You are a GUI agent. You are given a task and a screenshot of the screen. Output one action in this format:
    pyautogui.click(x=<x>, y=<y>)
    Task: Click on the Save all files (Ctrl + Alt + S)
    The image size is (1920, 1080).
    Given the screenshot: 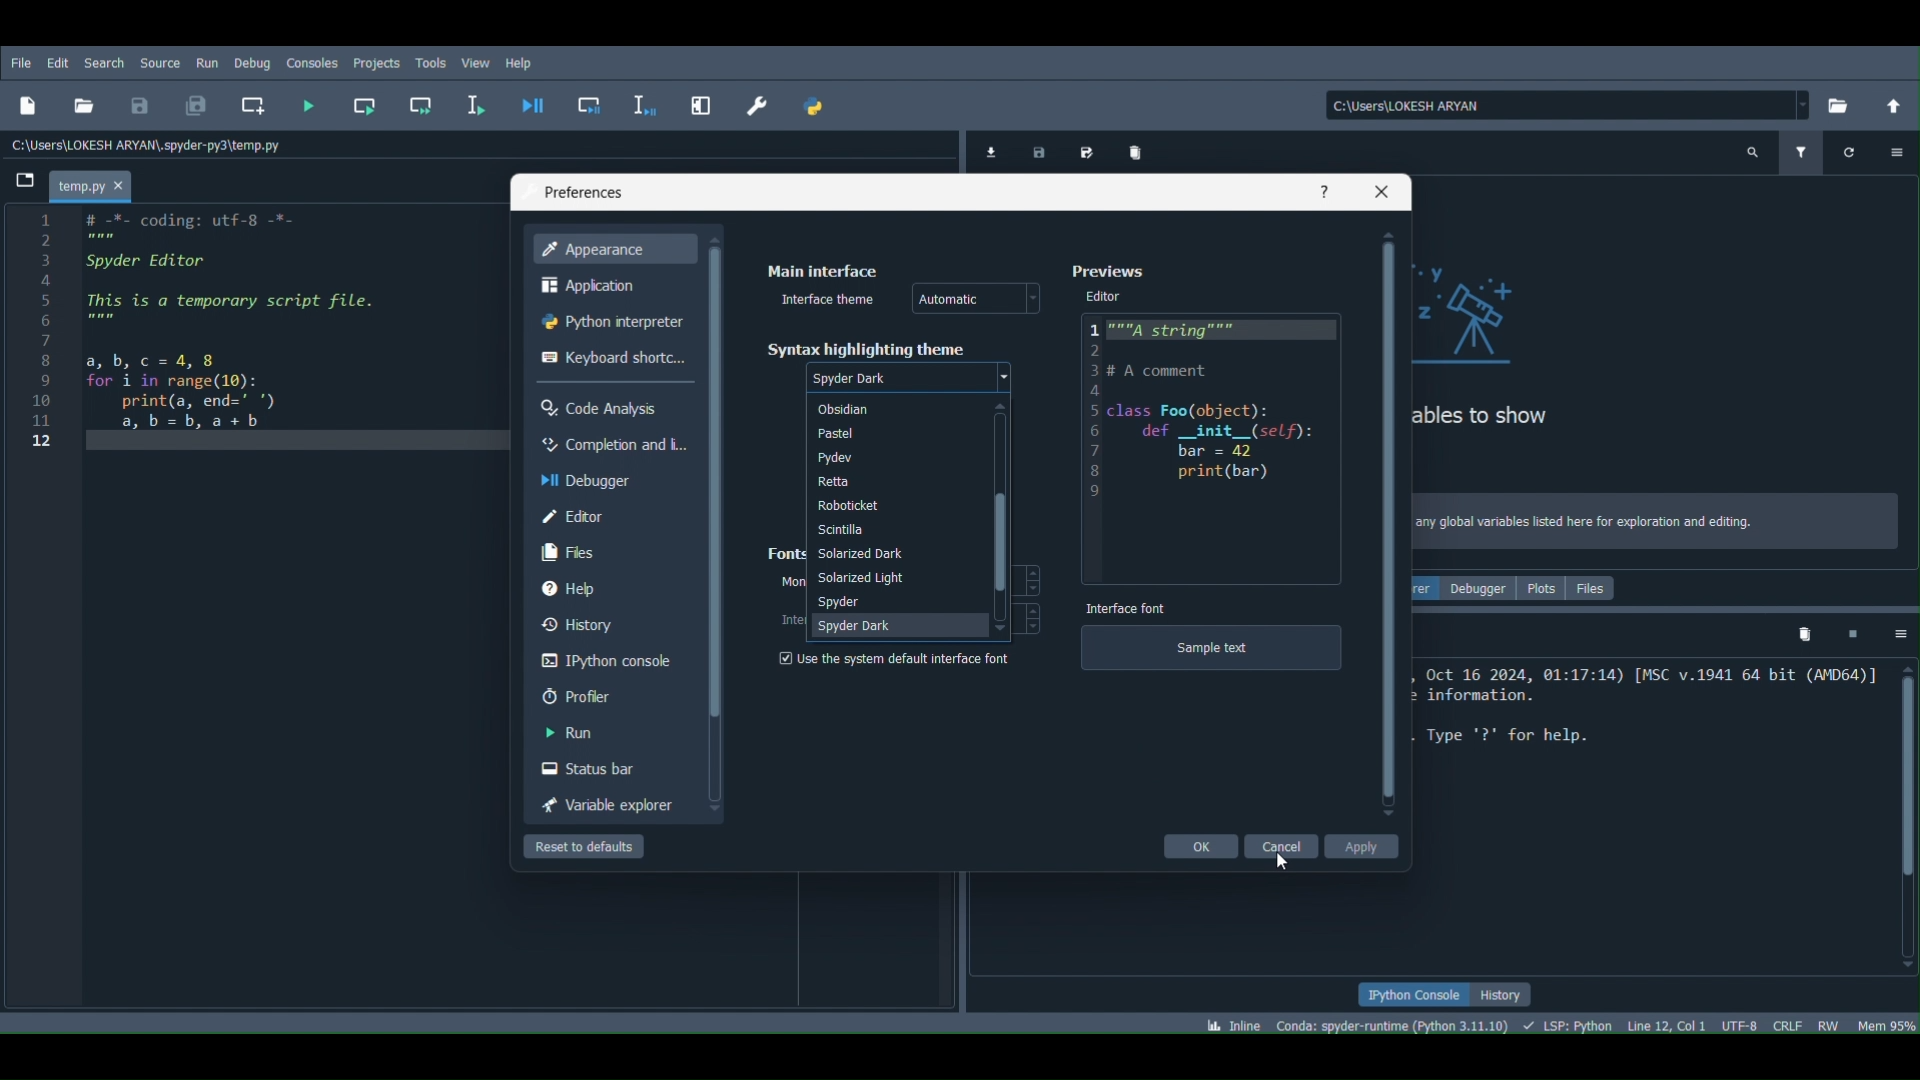 What is the action you would take?
    pyautogui.click(x=196, y=102)
    